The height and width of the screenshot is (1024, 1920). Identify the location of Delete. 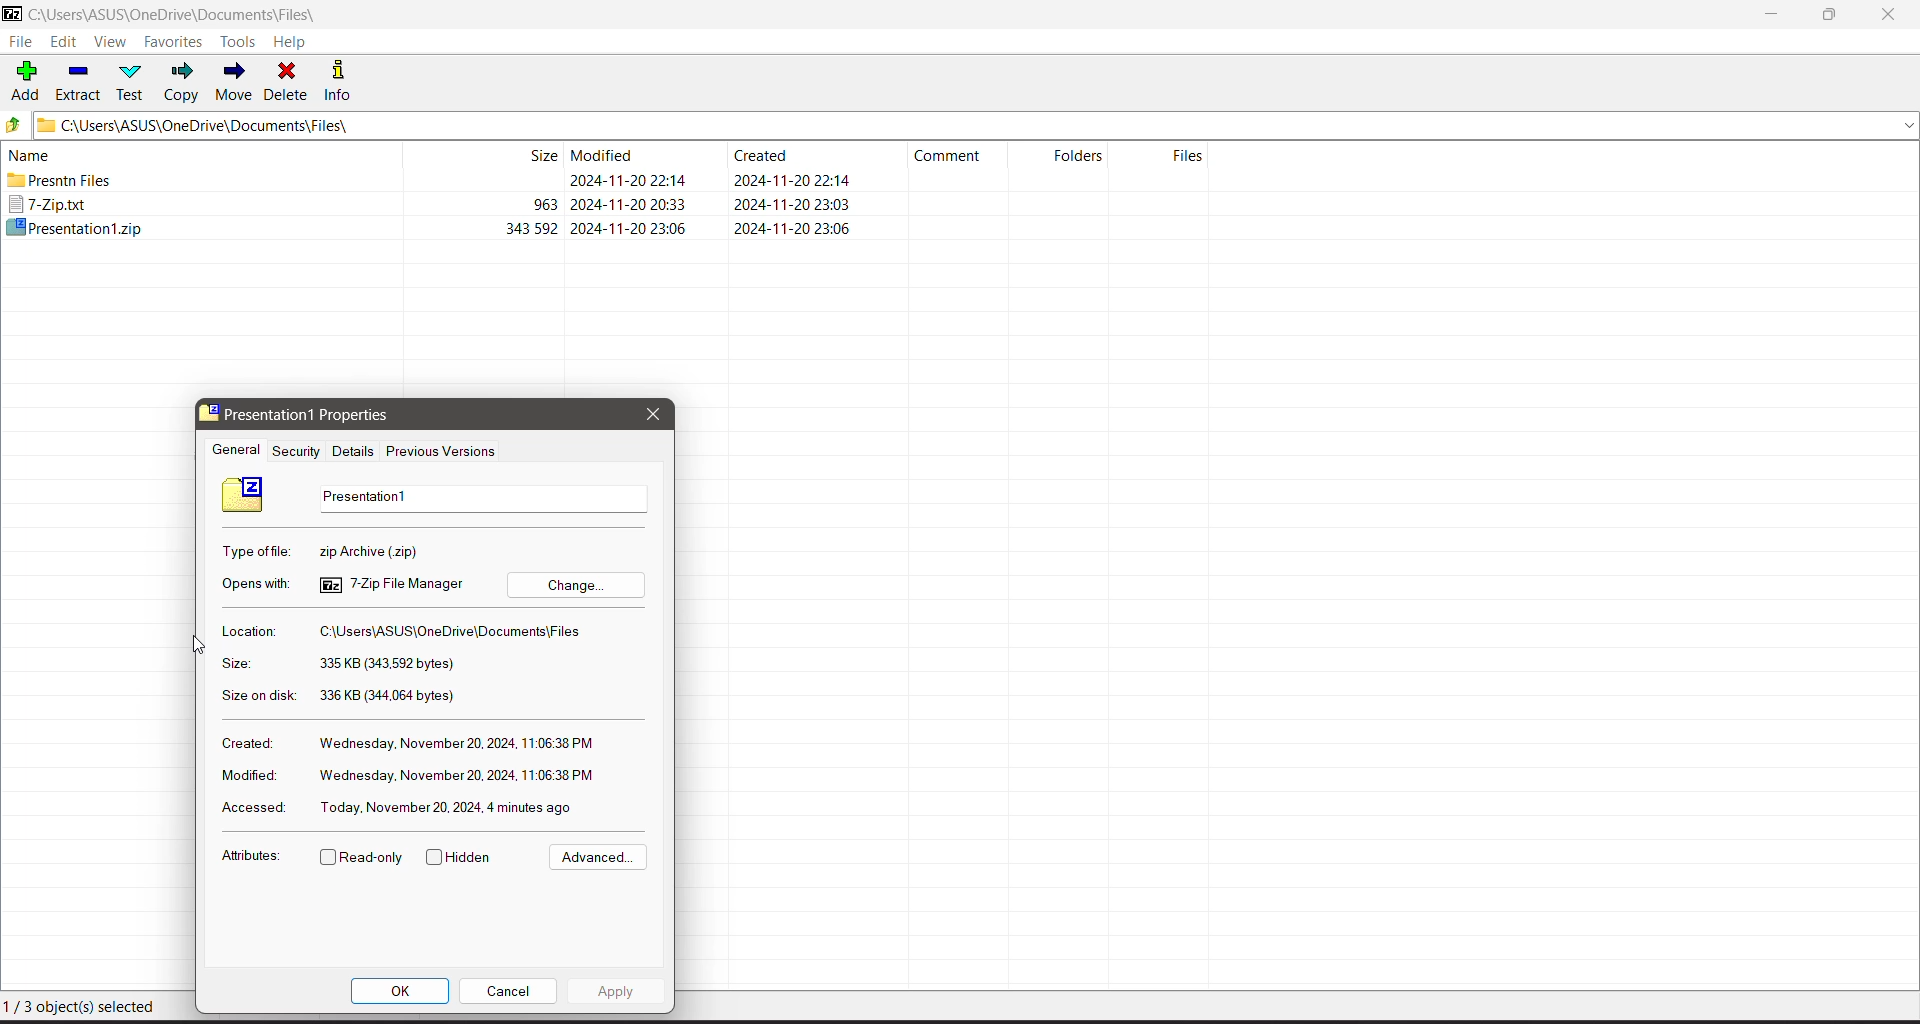
(288, 80).